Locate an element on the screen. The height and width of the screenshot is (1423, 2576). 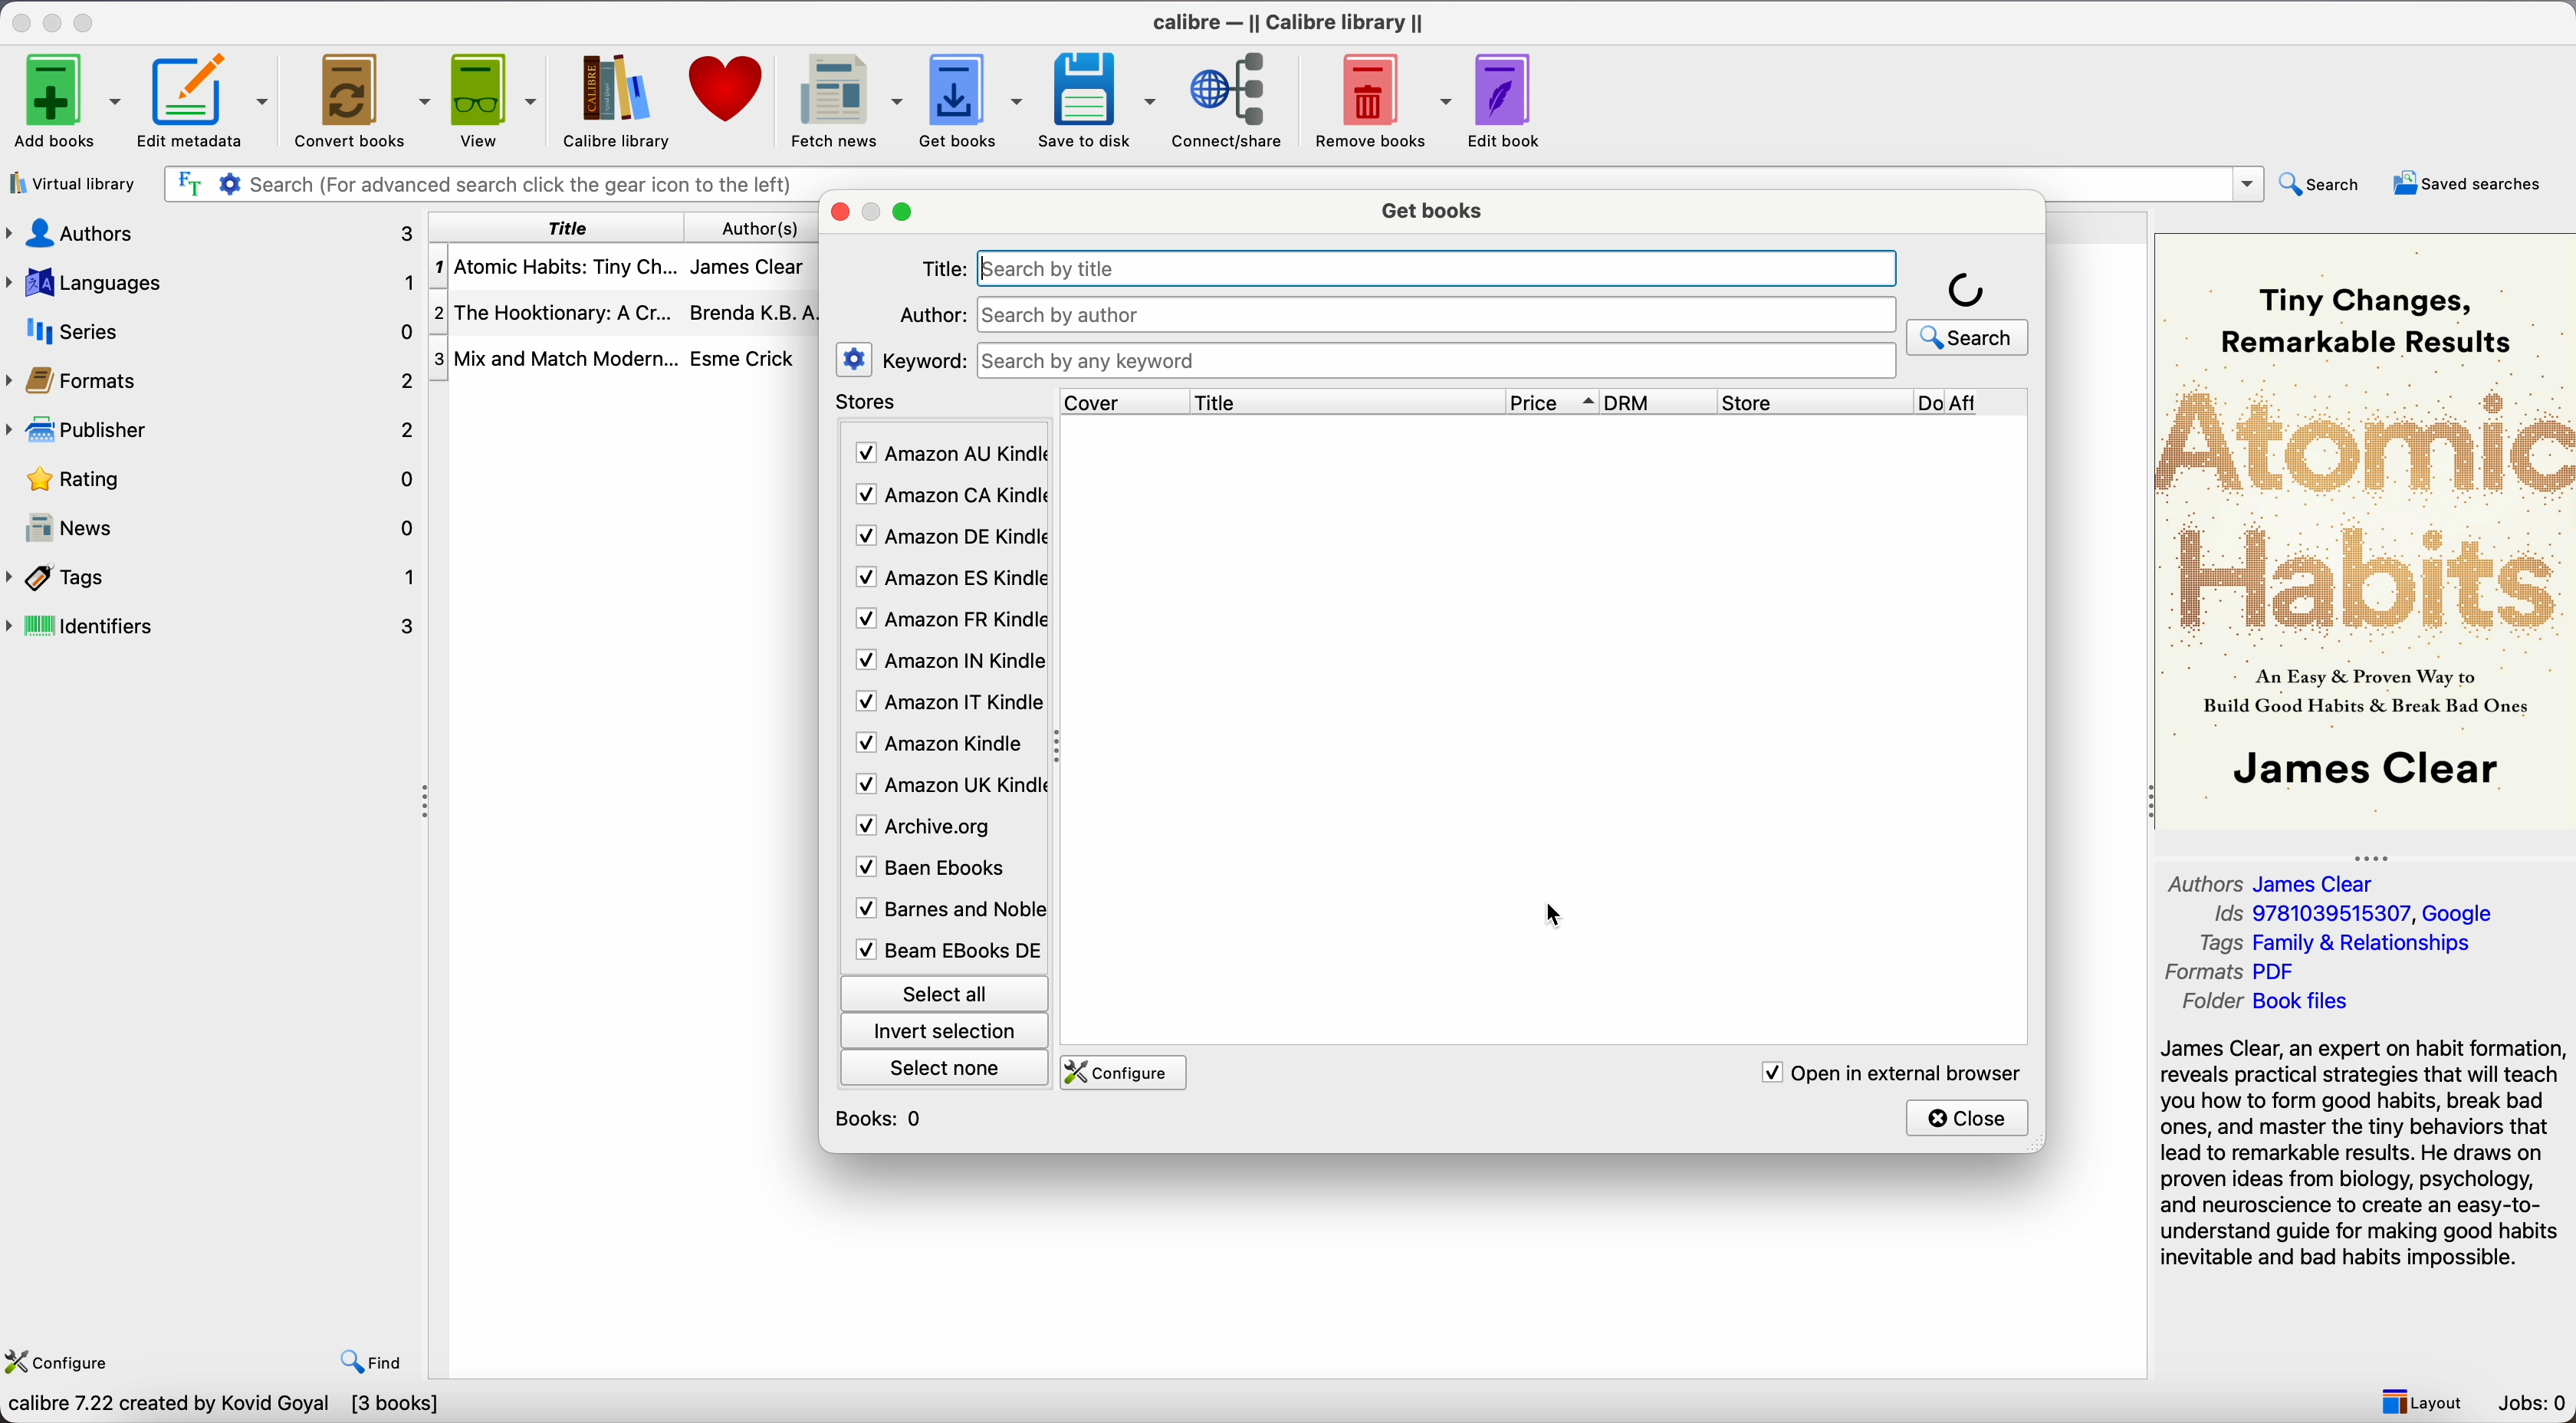
layout is located at coordinates (2421, 1402).